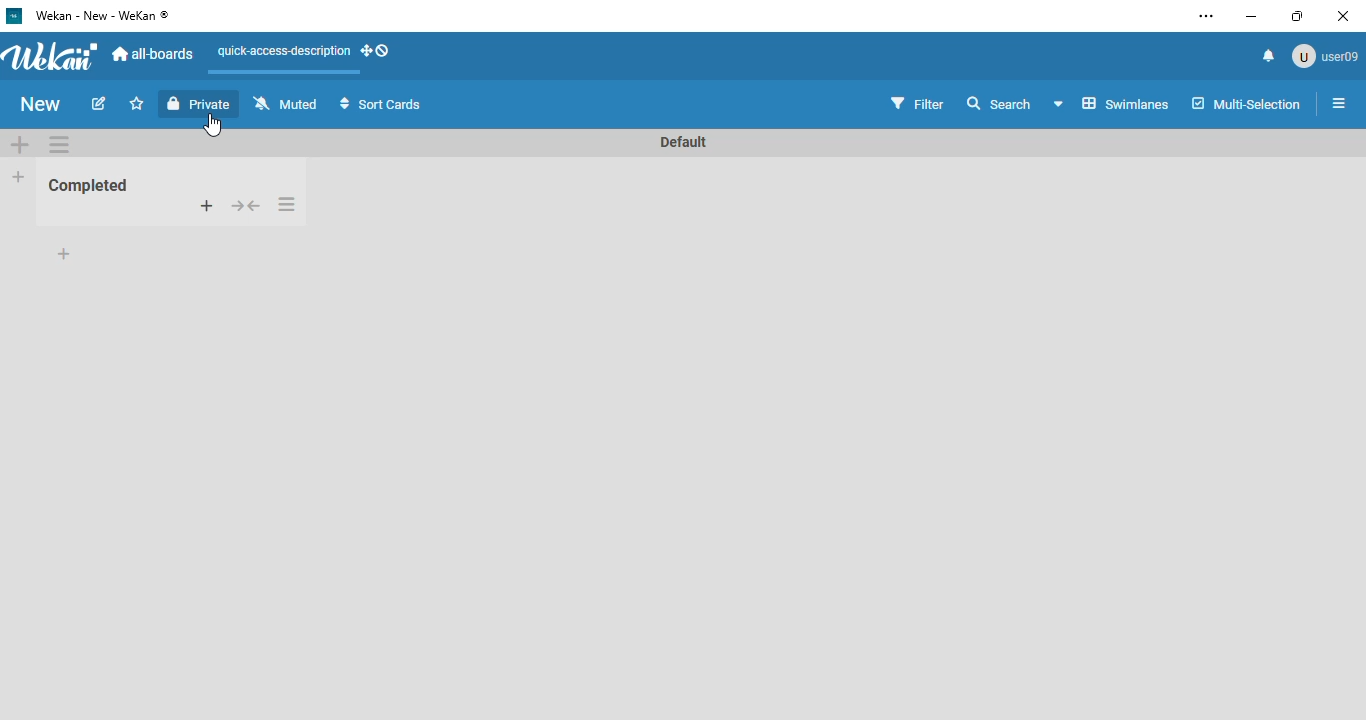 This screenshot has height=720, width=1366. I want to click on collapse, so click(247, 206).